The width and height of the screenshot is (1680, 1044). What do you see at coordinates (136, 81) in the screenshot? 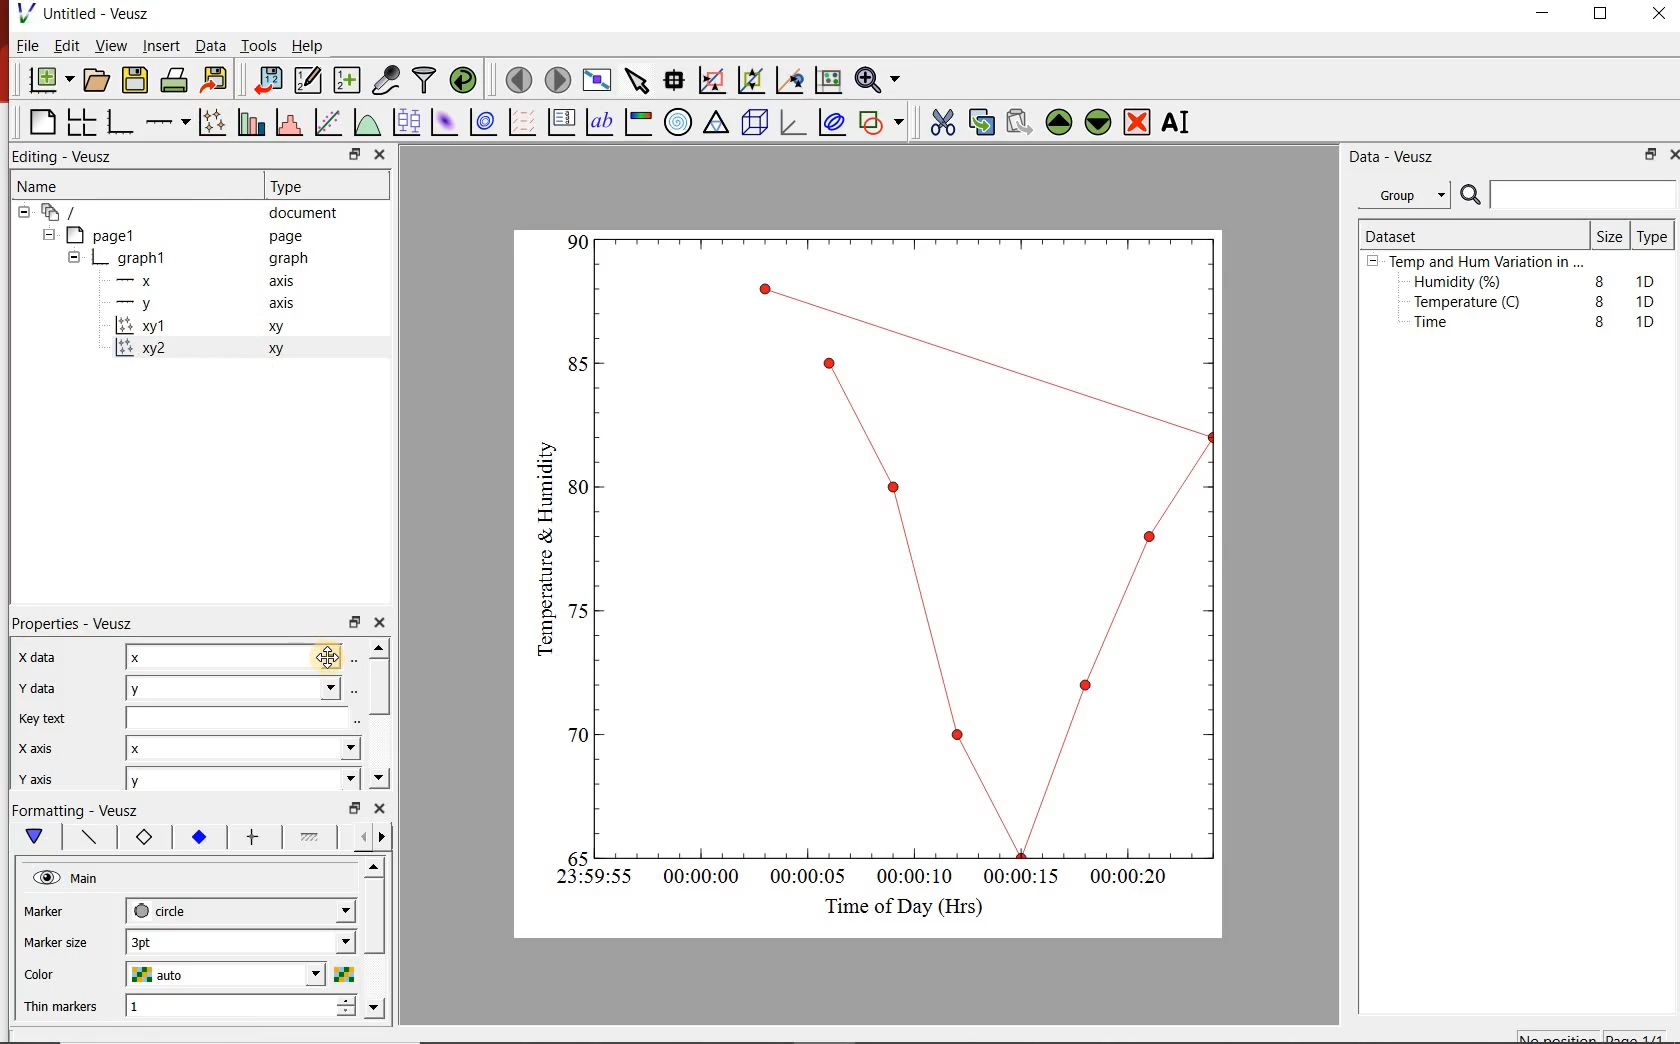
I see `save the document` at bounding box center [136, 81].